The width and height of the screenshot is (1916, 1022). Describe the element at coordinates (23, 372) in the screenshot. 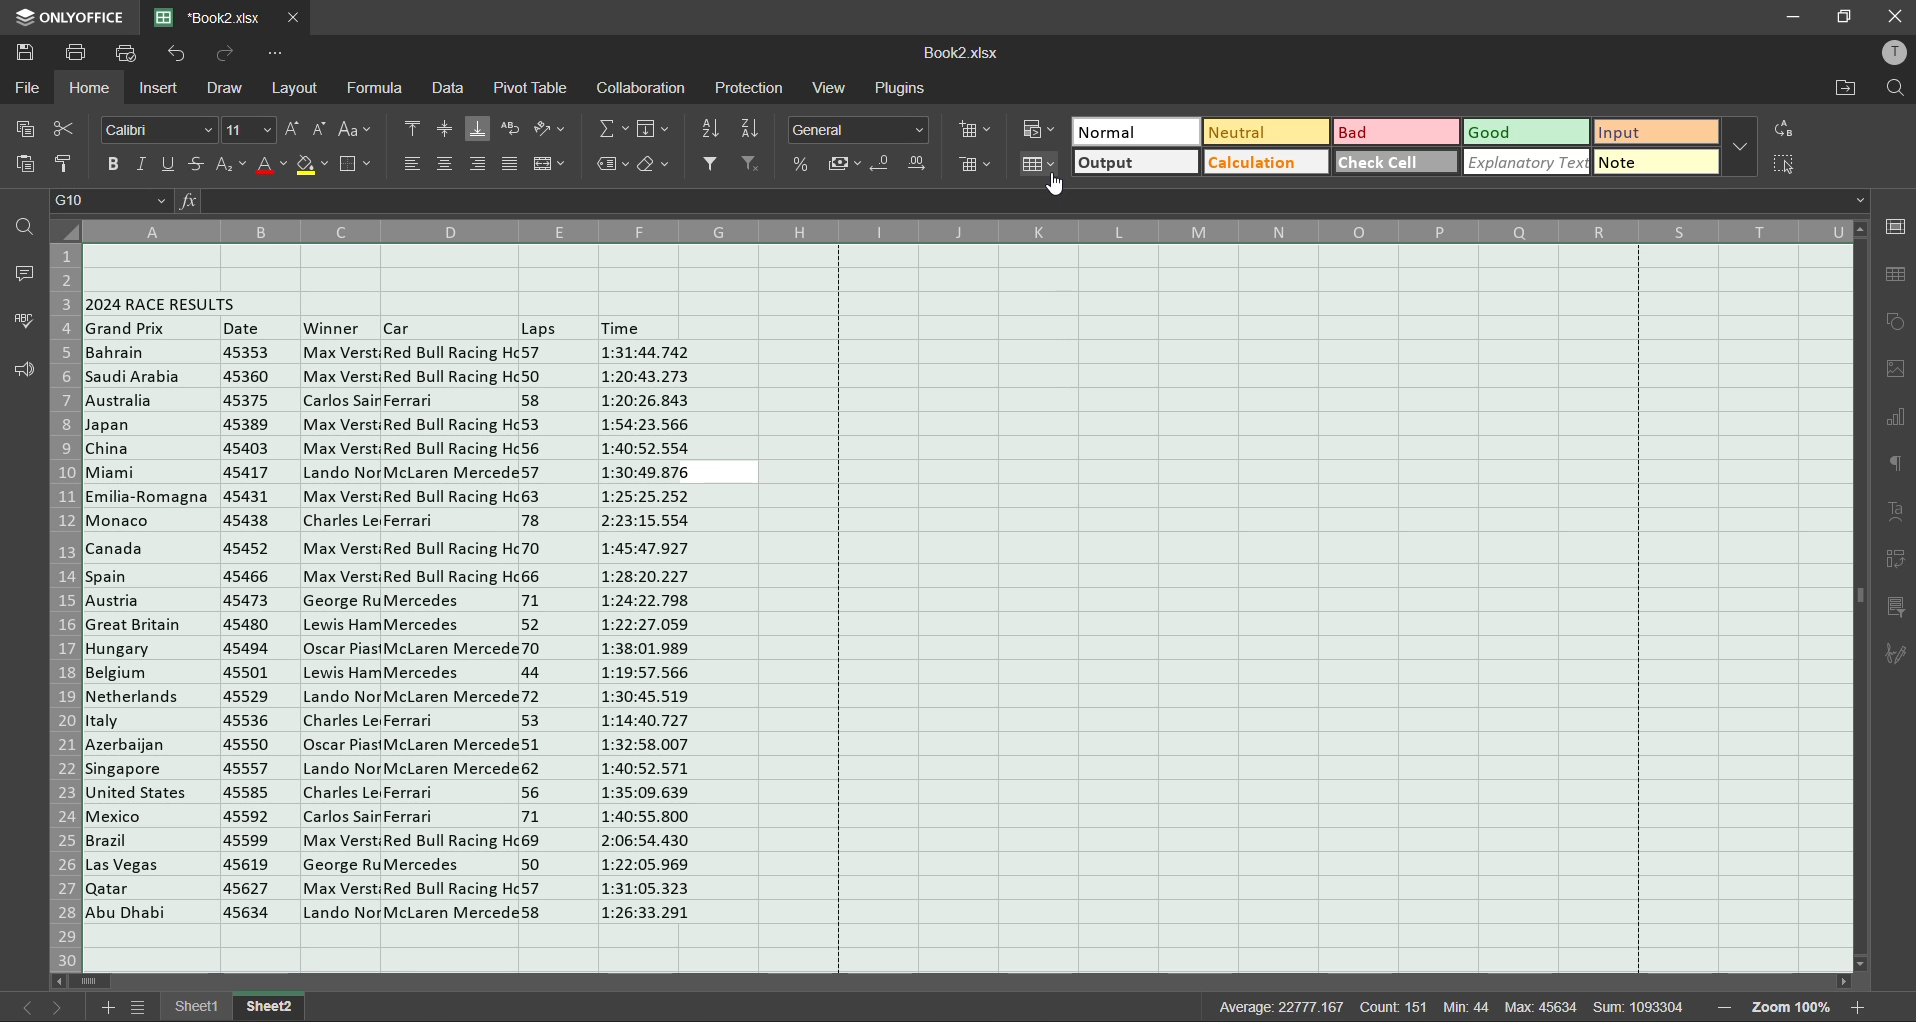

I see `feedback` at that location.